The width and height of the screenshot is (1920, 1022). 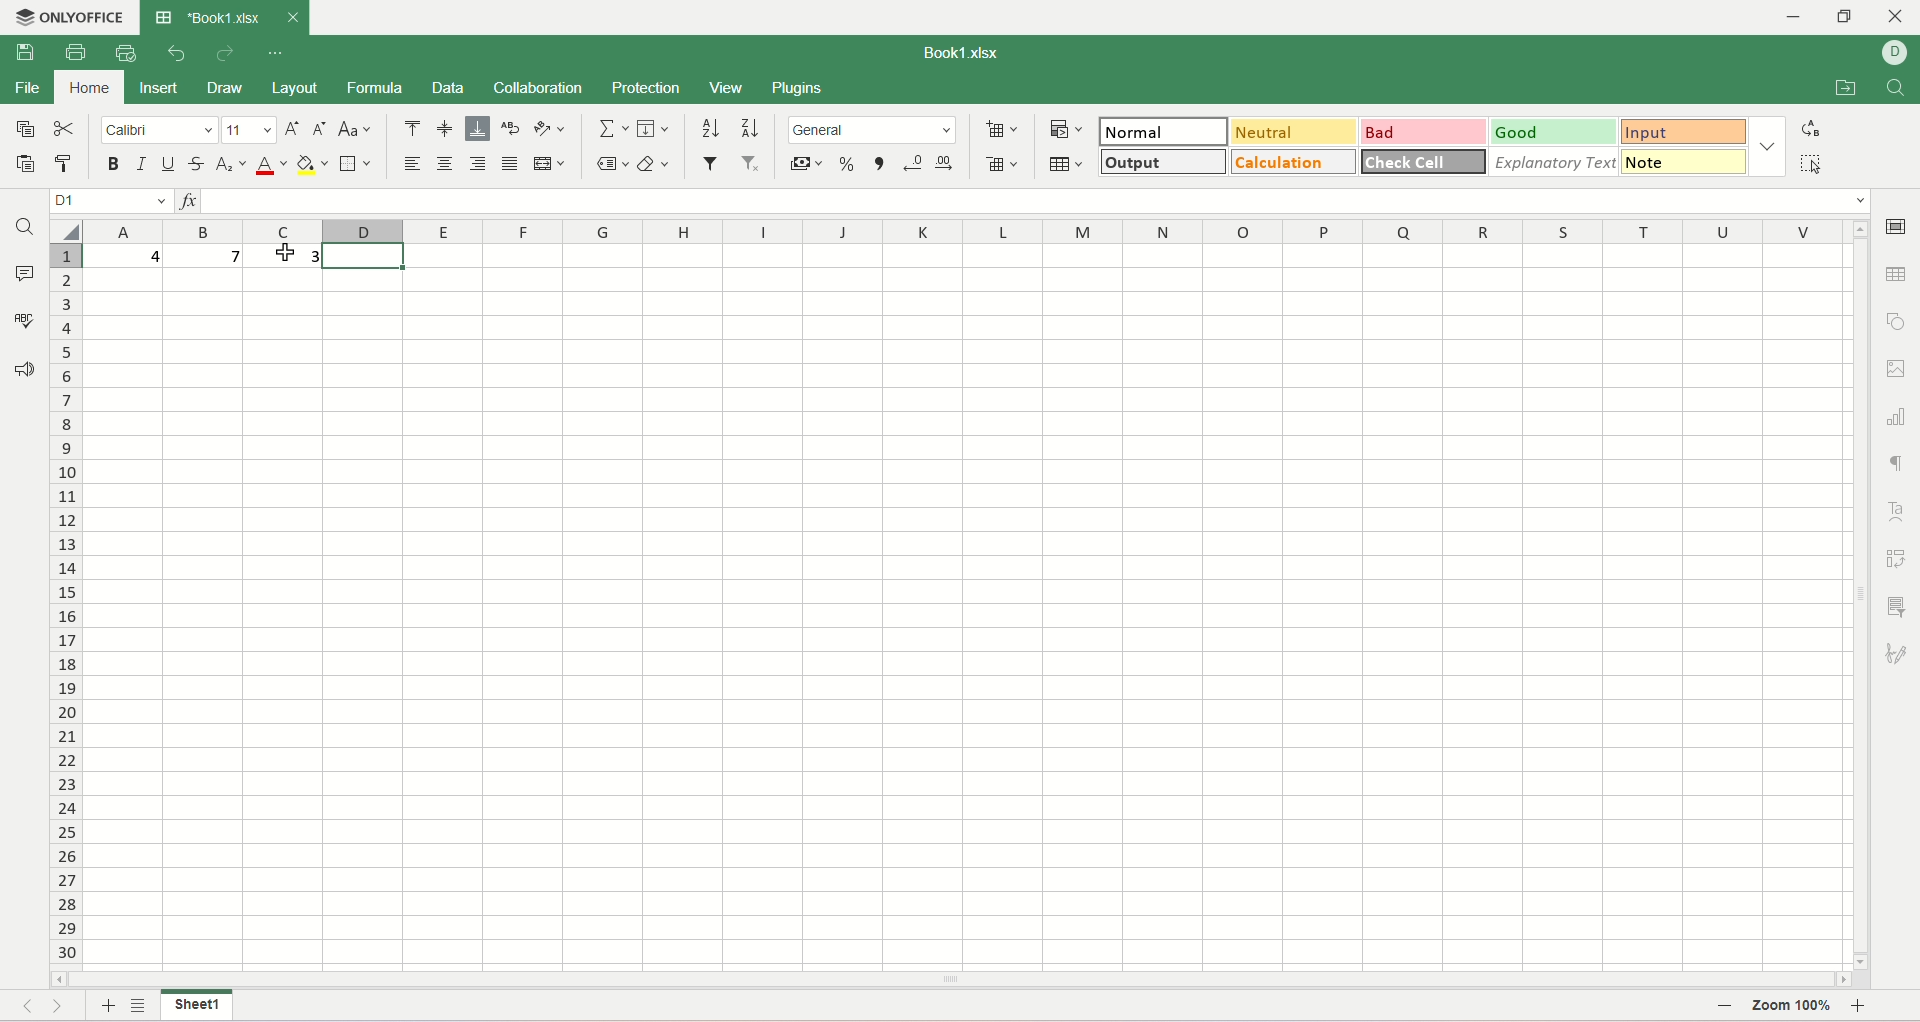 I want to click on strikethrough, so click(x=197, y=164).